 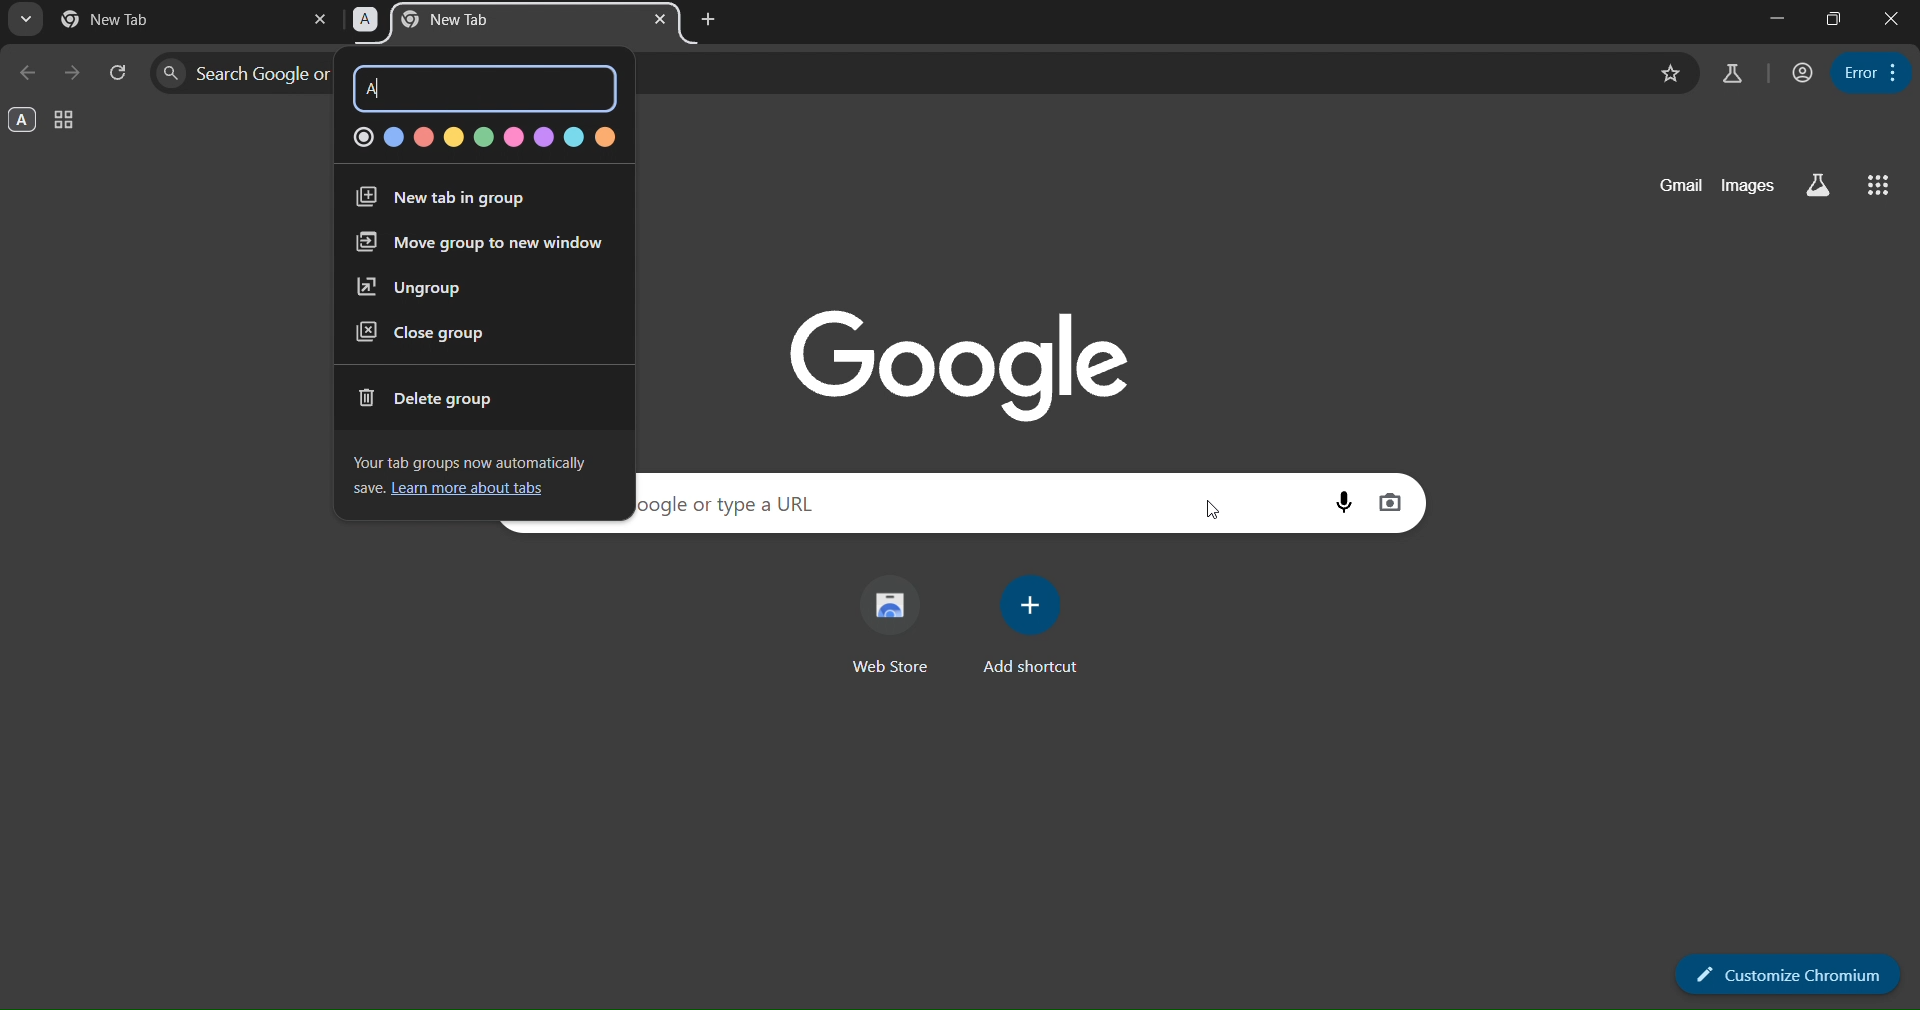 What do you see at coordinates (962, 362) in the screenshot?
I see `google` at bounding box center [962, 362].